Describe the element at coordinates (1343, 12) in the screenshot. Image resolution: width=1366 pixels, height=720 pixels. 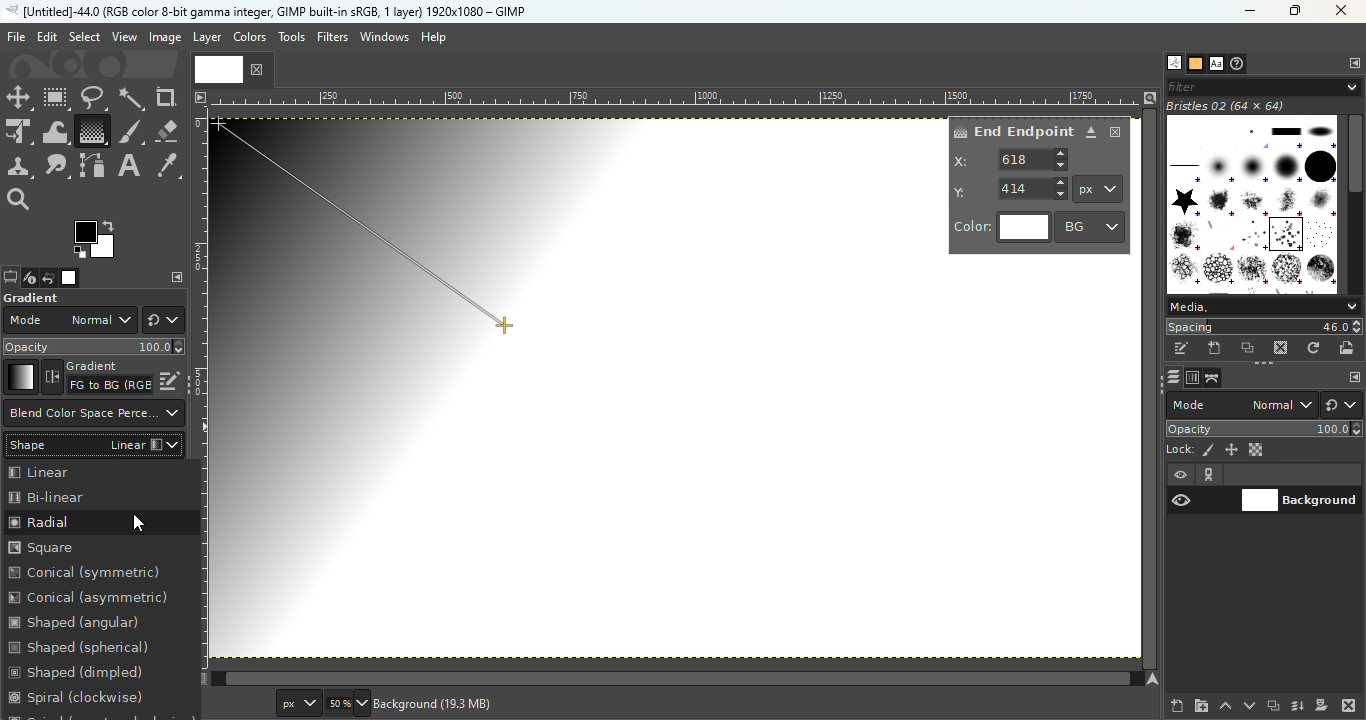
I see `Close` at that location.